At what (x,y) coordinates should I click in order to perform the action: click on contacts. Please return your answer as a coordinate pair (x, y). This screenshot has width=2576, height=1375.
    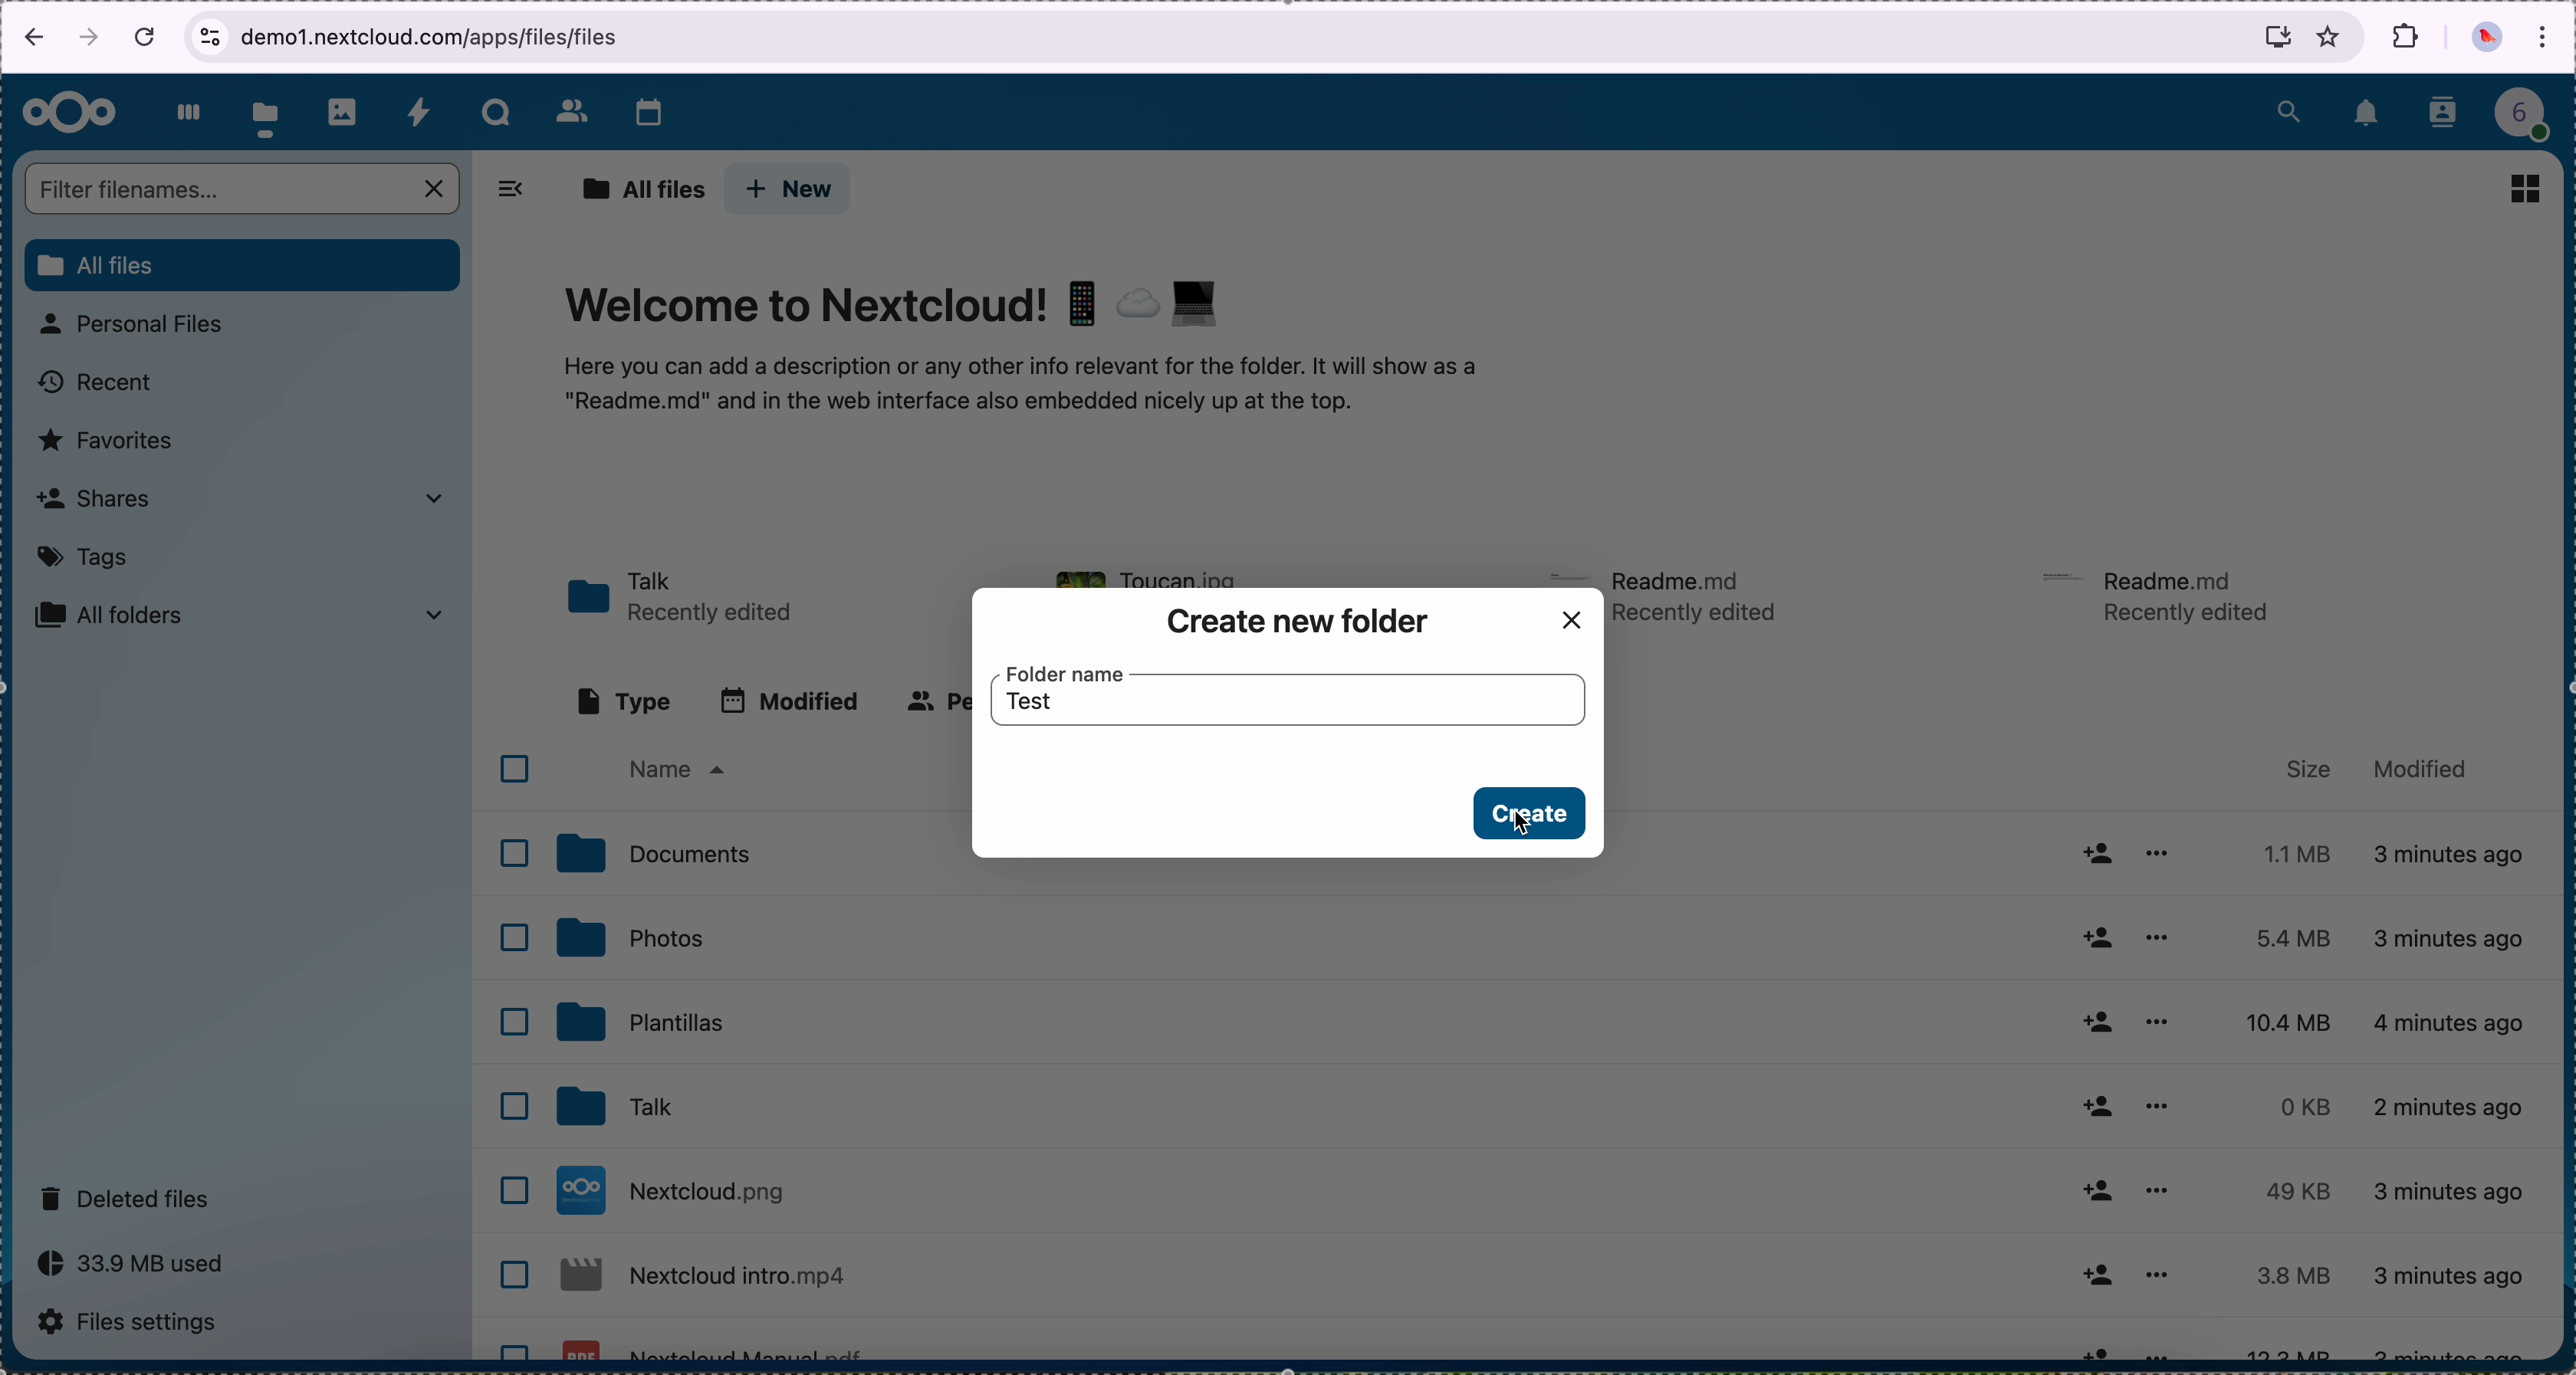
    Looking at the image, I should click on (2445, 114).